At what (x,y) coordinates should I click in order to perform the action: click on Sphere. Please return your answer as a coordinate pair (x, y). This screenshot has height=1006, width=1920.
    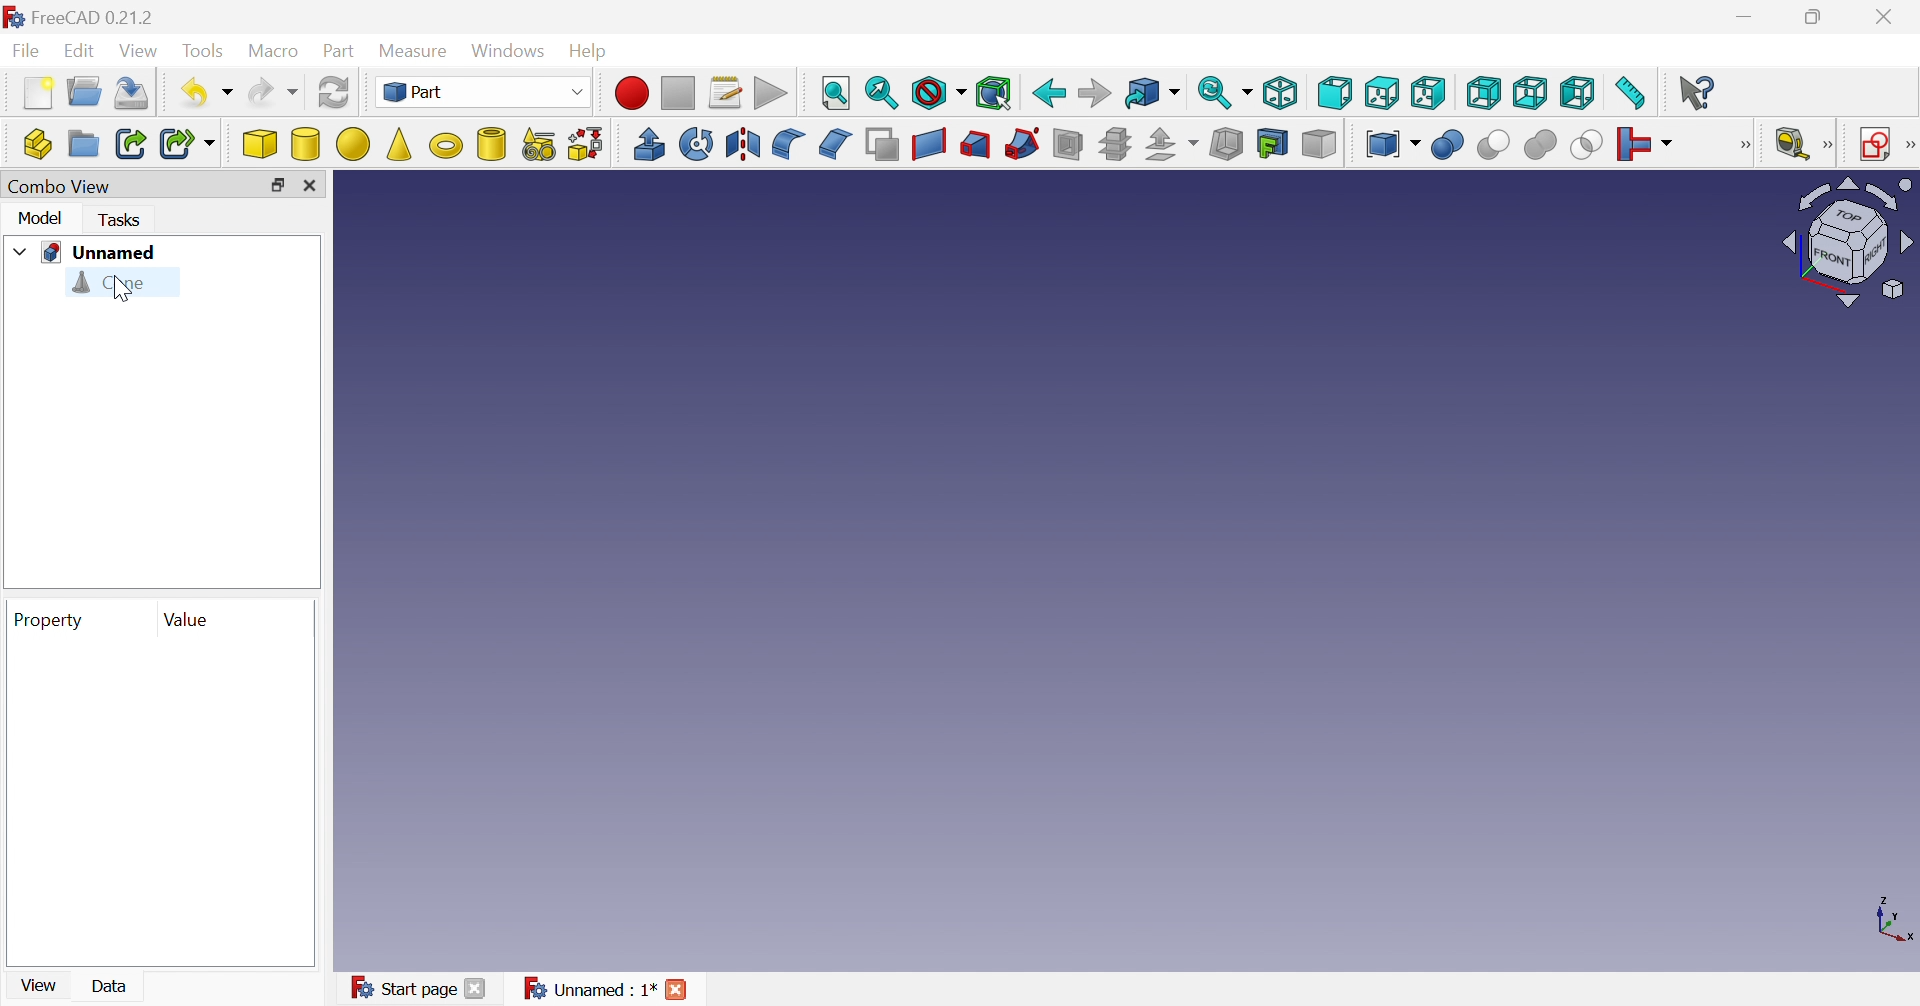
    Looking at the image, I should click on (351, 142).